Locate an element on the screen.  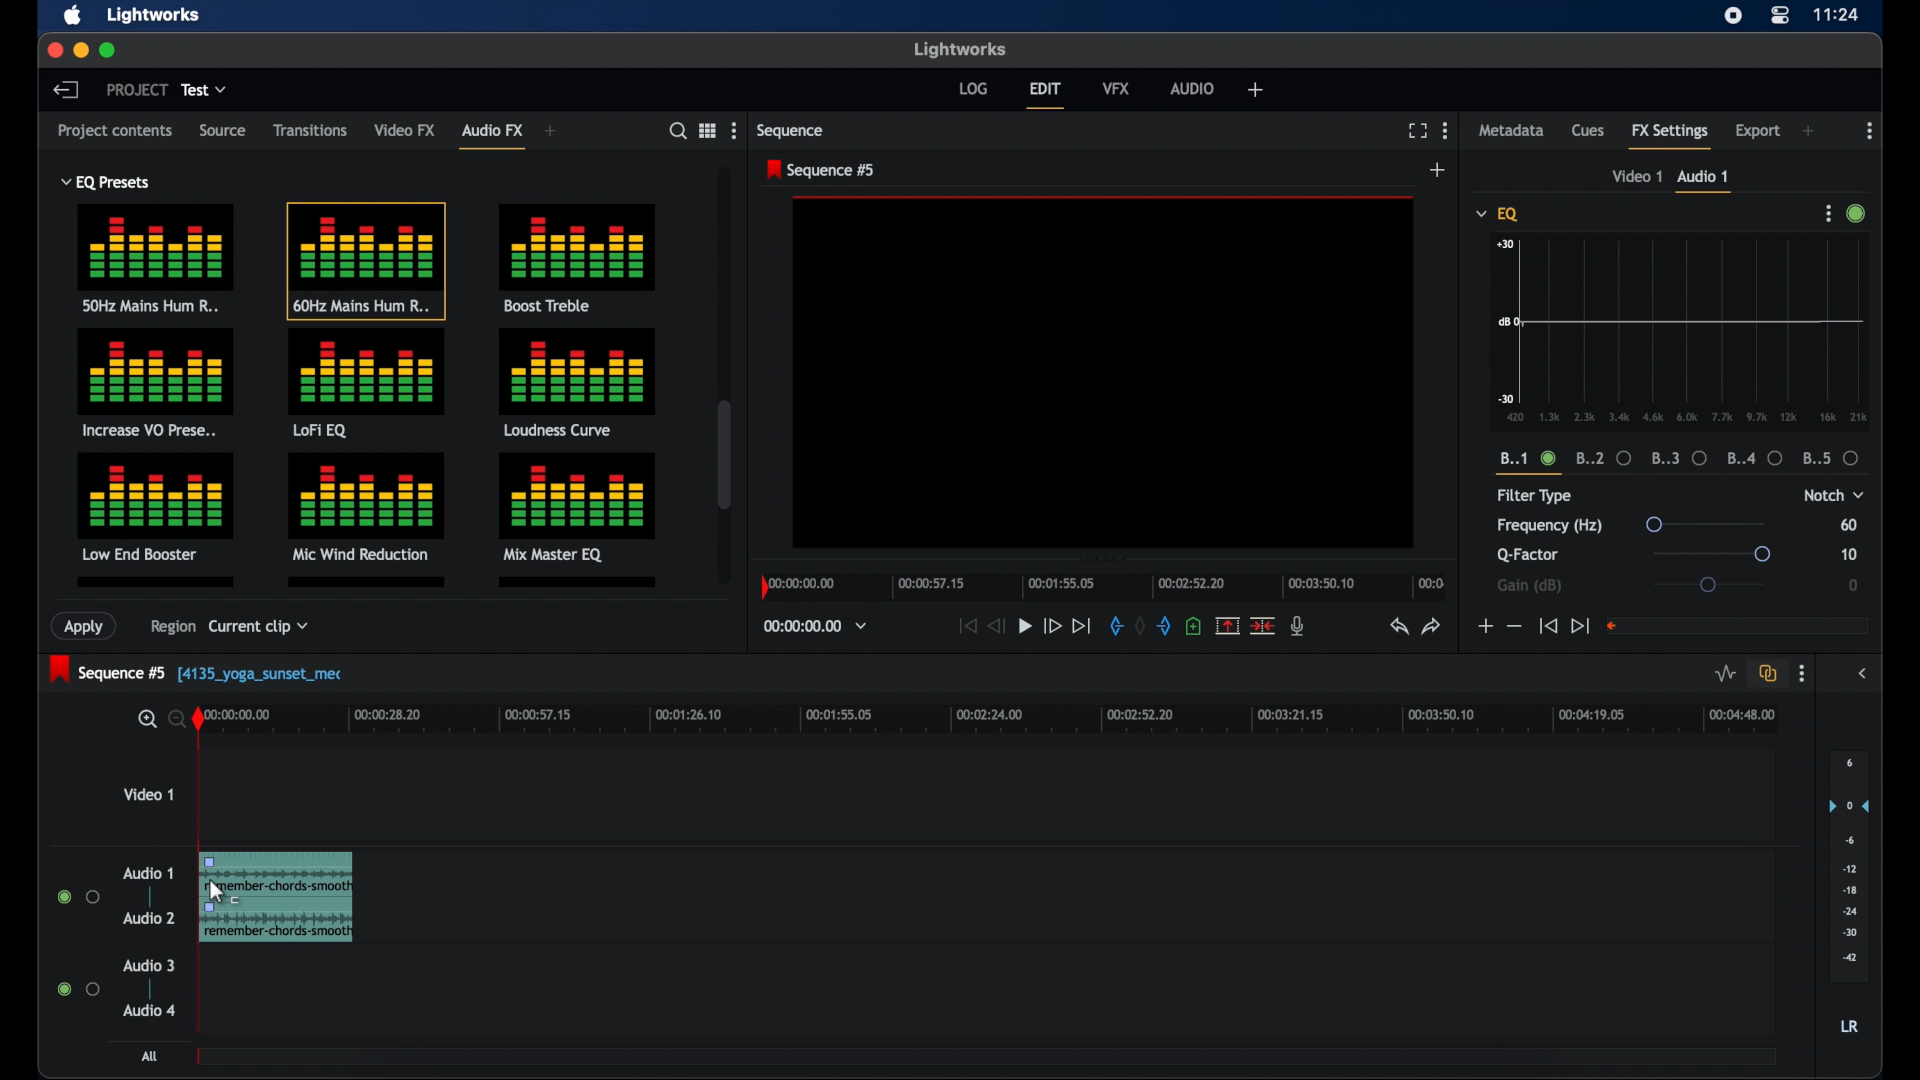
graph is located at coordinates (1675, 333).